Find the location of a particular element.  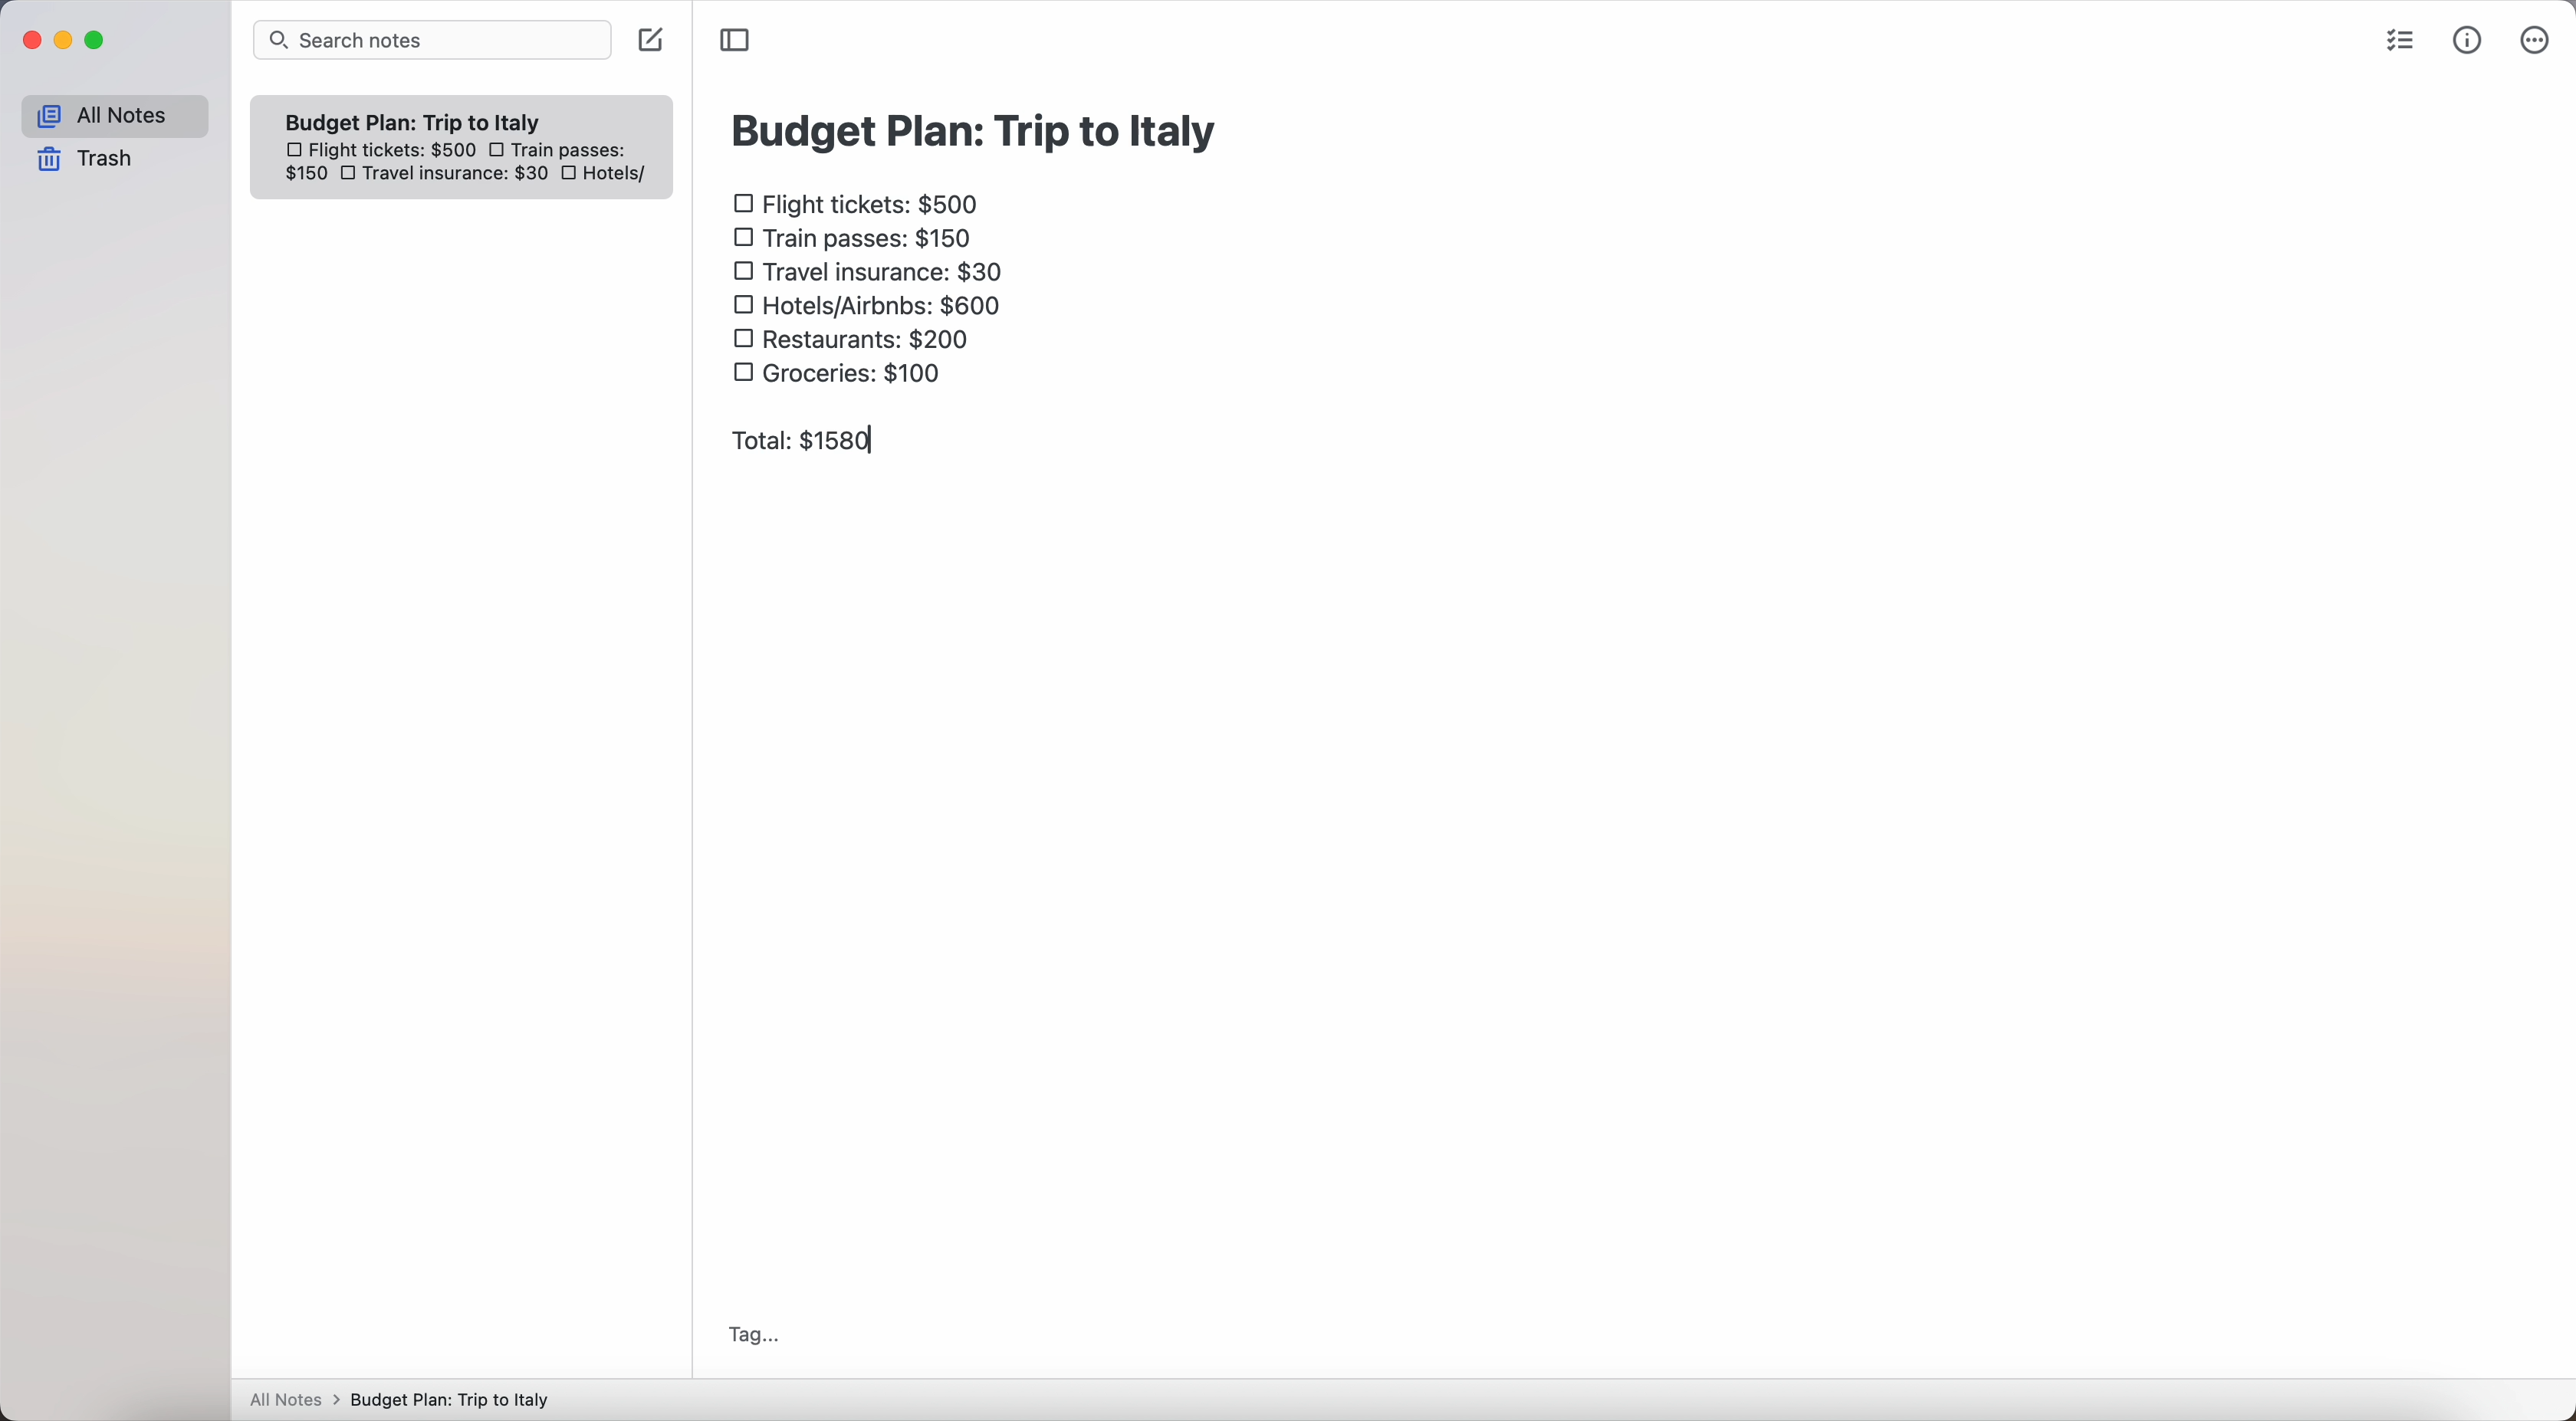

all notes is located at coordinates (113, 116).